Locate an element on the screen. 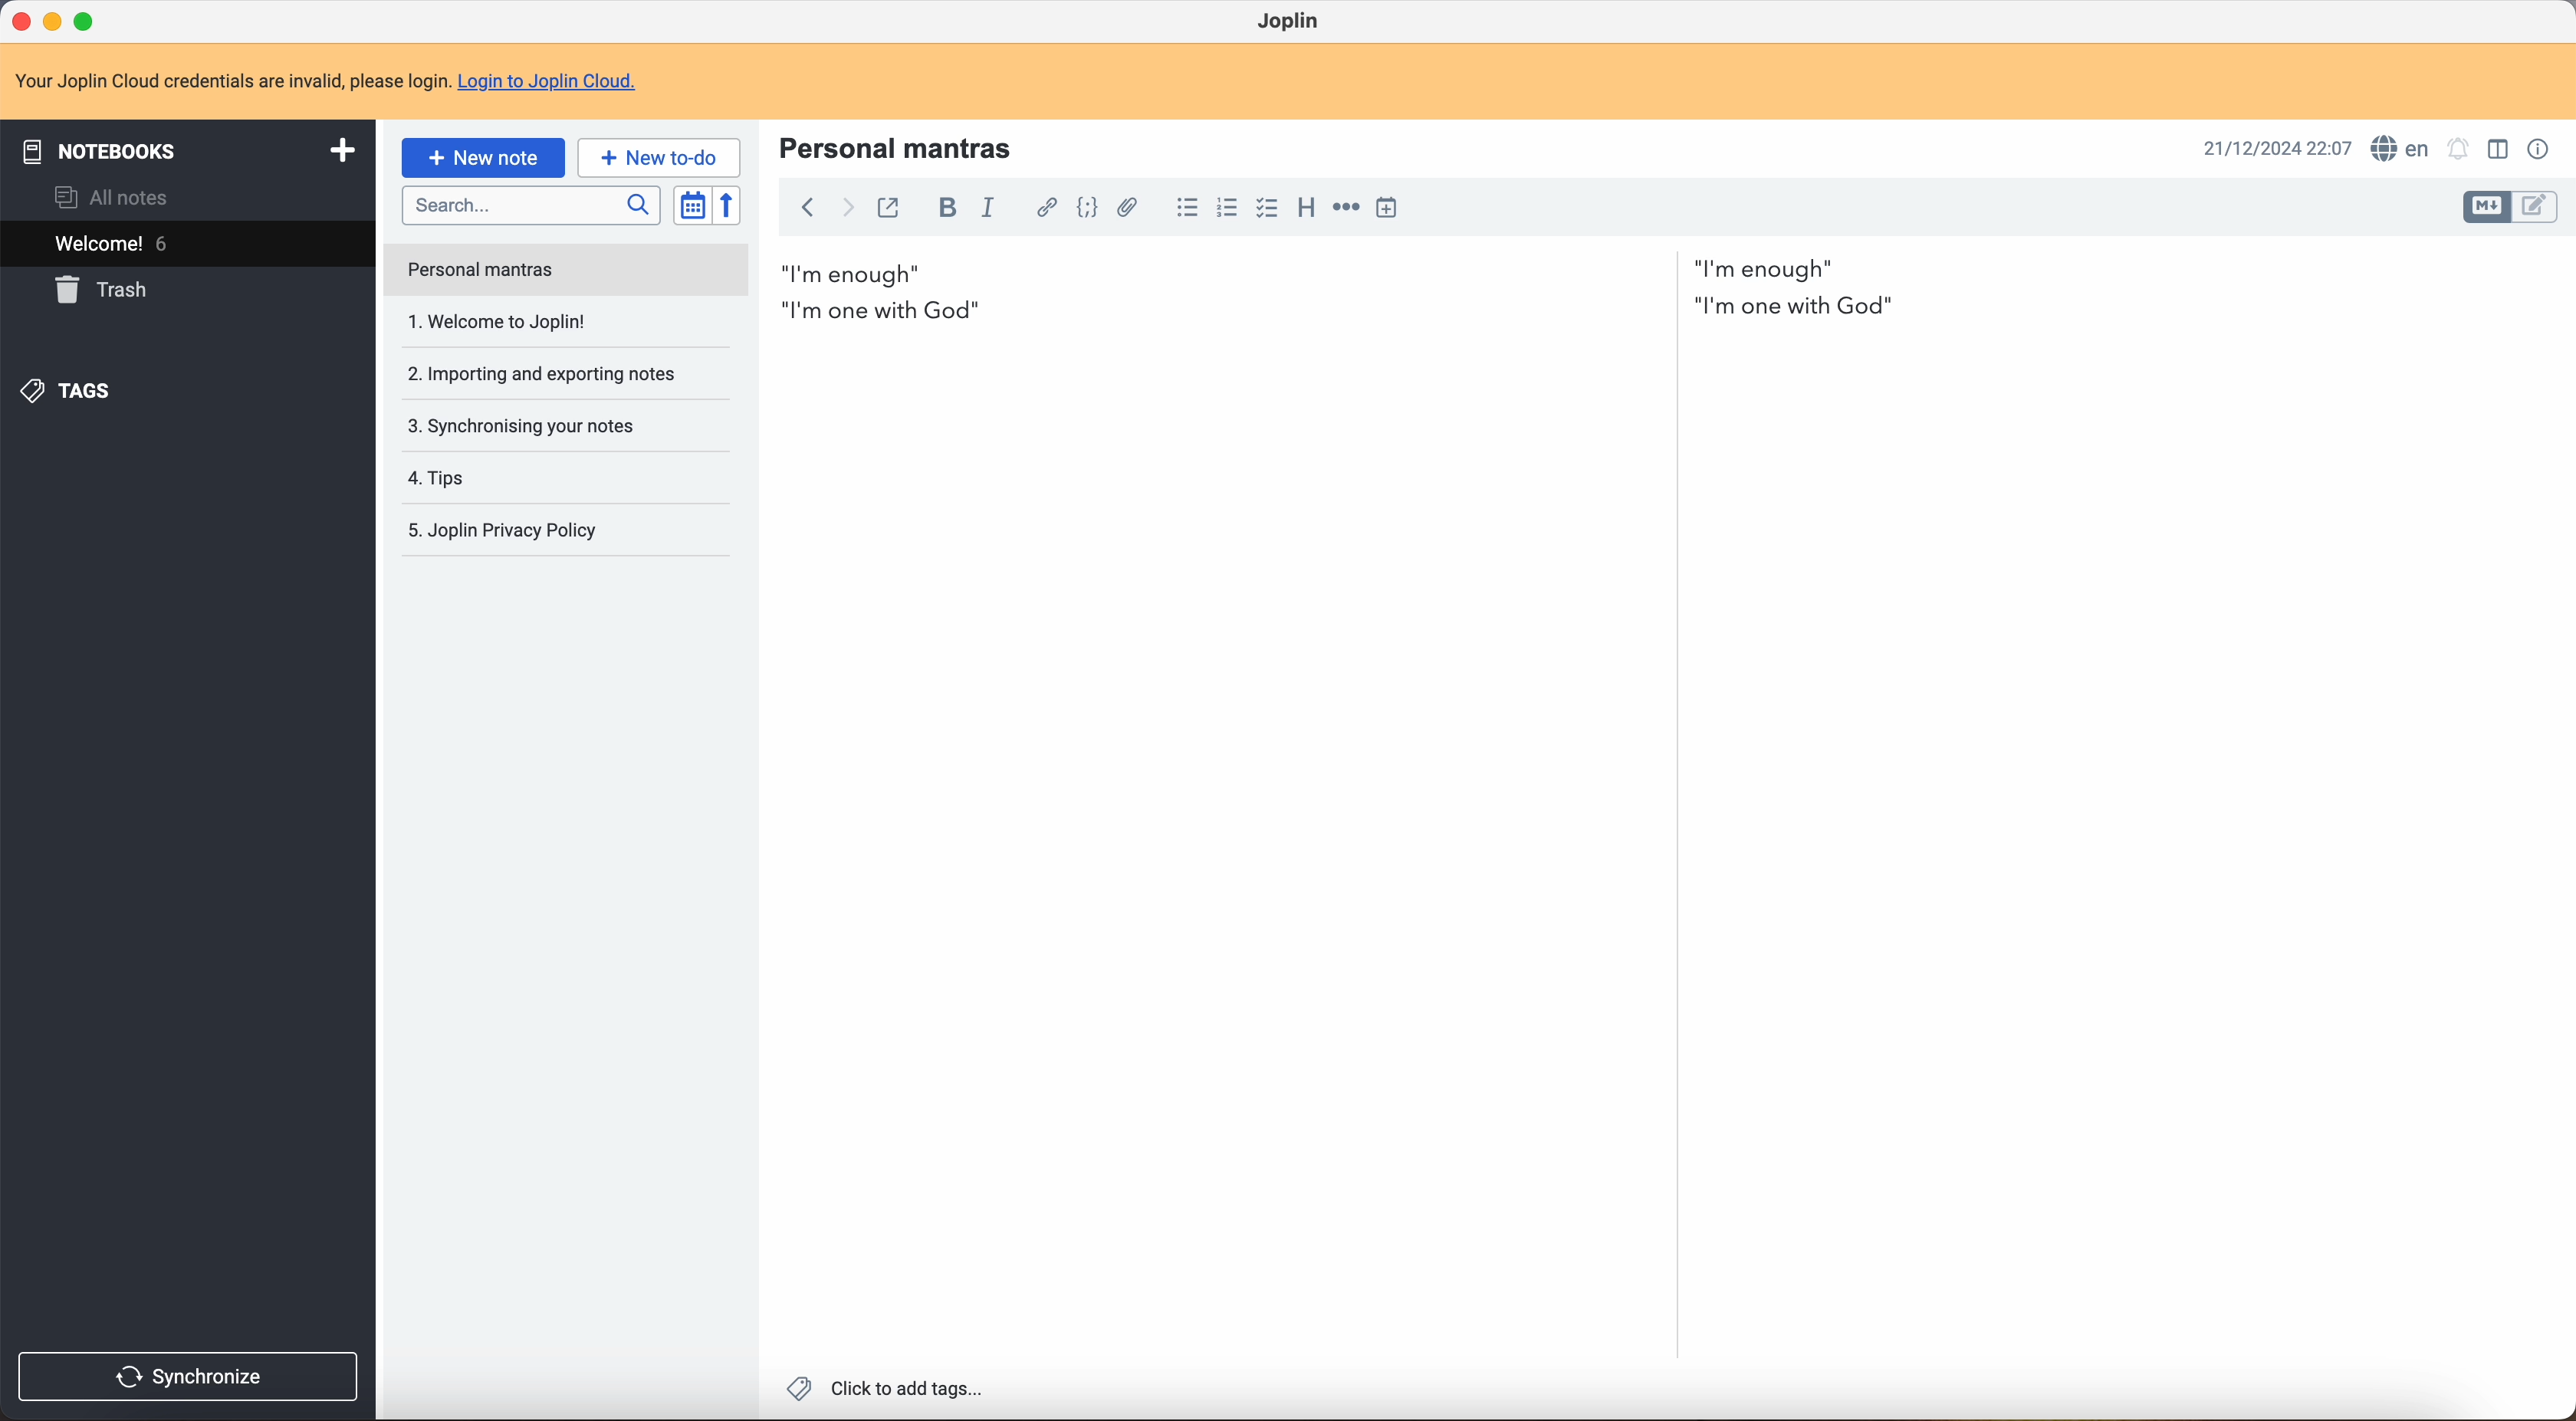 The width and height of the screenshot is (2576, 1421). I'm enough  is located at coordinates (1312, 268).